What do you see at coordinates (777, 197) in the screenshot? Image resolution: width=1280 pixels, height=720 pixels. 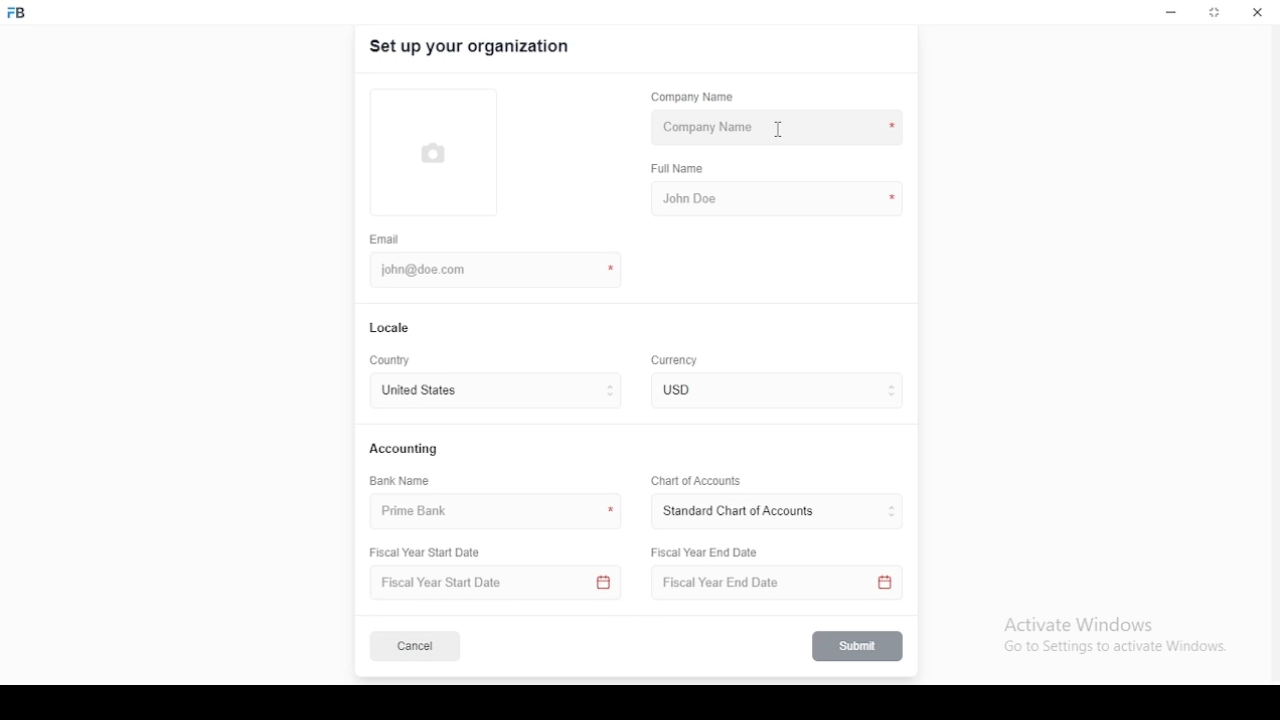 I see `john doe` at bounding box center [777, 197].